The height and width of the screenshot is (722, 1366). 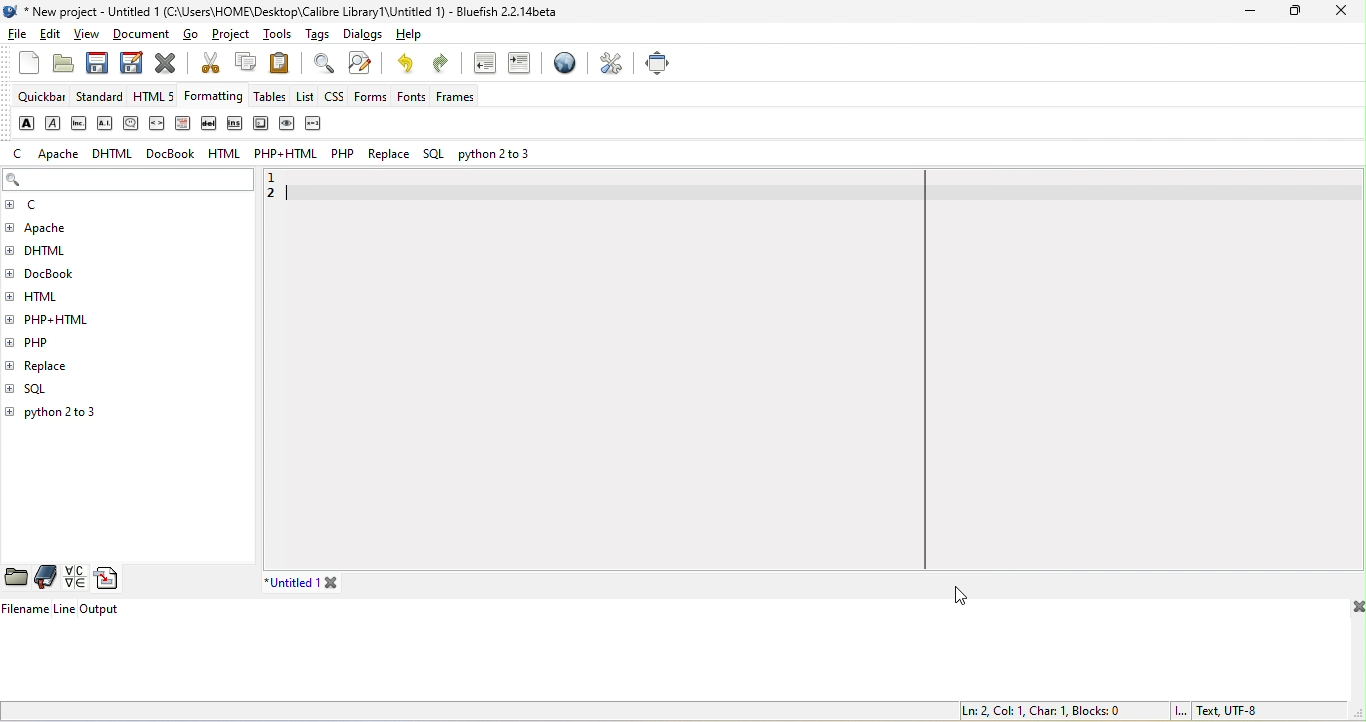 What do you see at coordinates (245, 64) in the screenshot?
I see `copy` at bounding box center [245, 64].